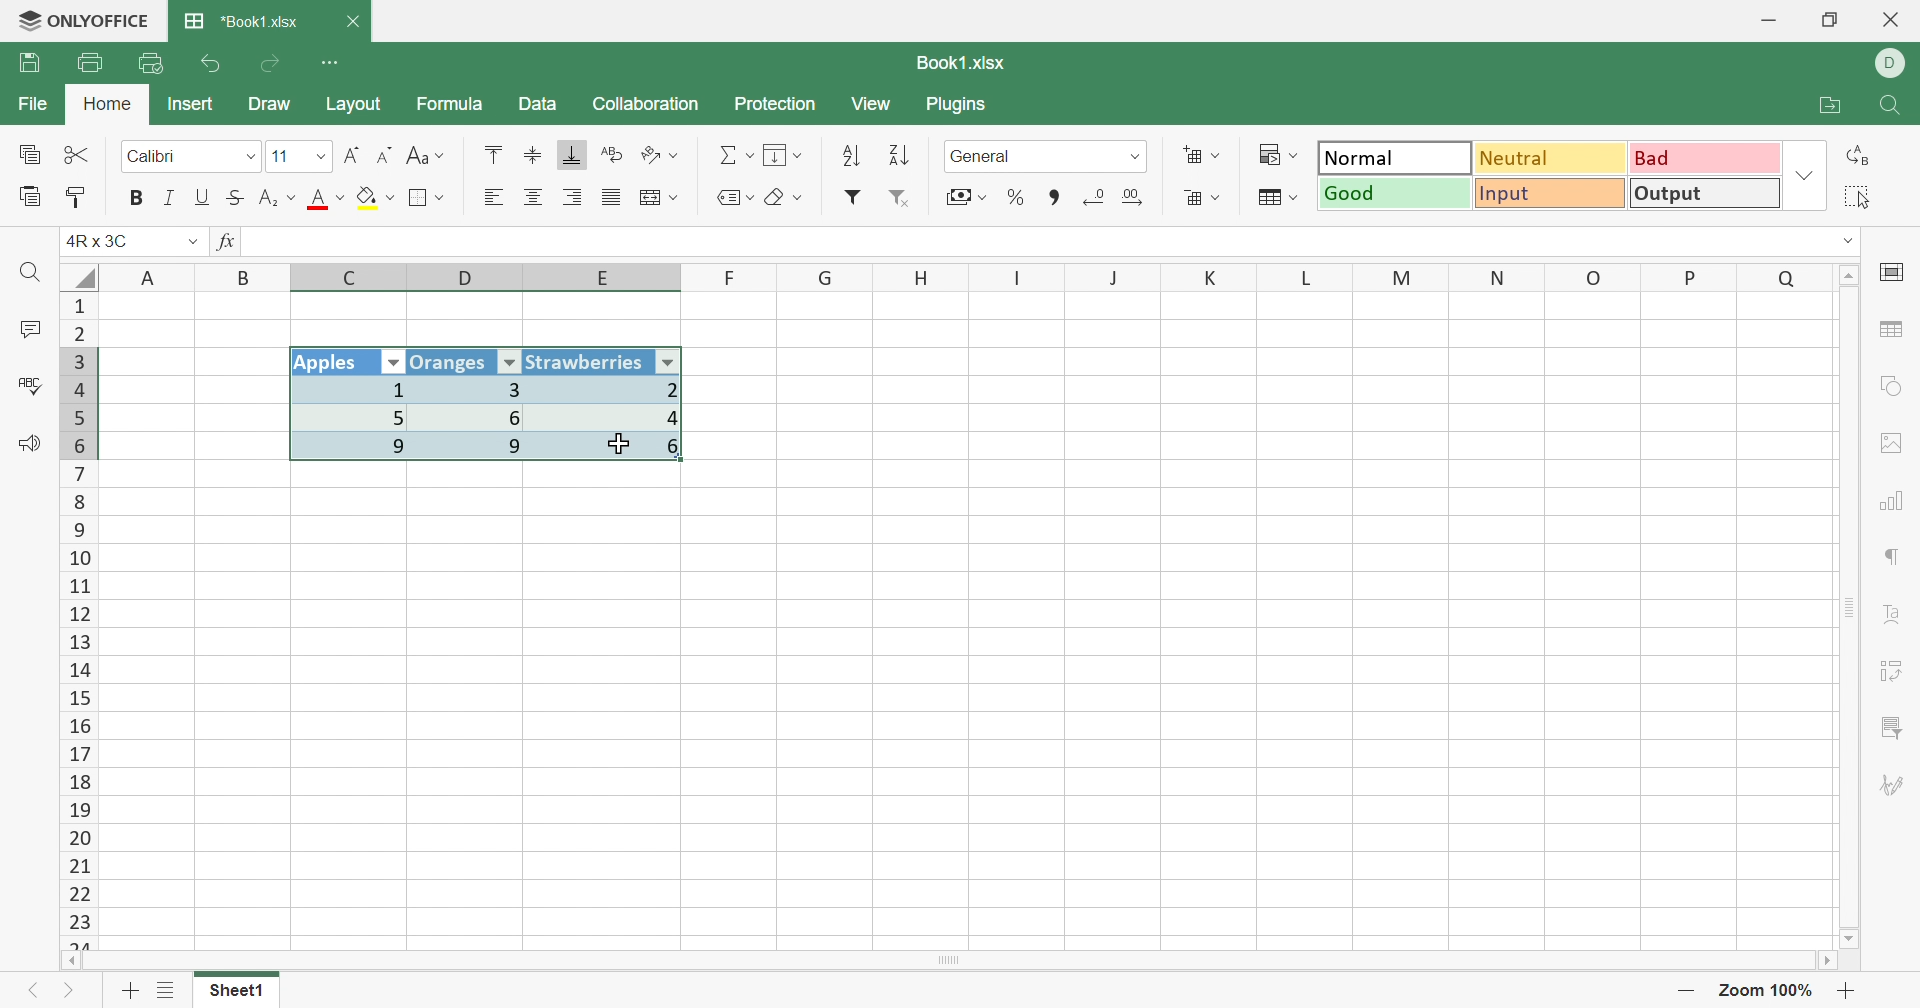  Describe the element at coordinates (1116, 278) in the screenshot. I see `J` at that location.